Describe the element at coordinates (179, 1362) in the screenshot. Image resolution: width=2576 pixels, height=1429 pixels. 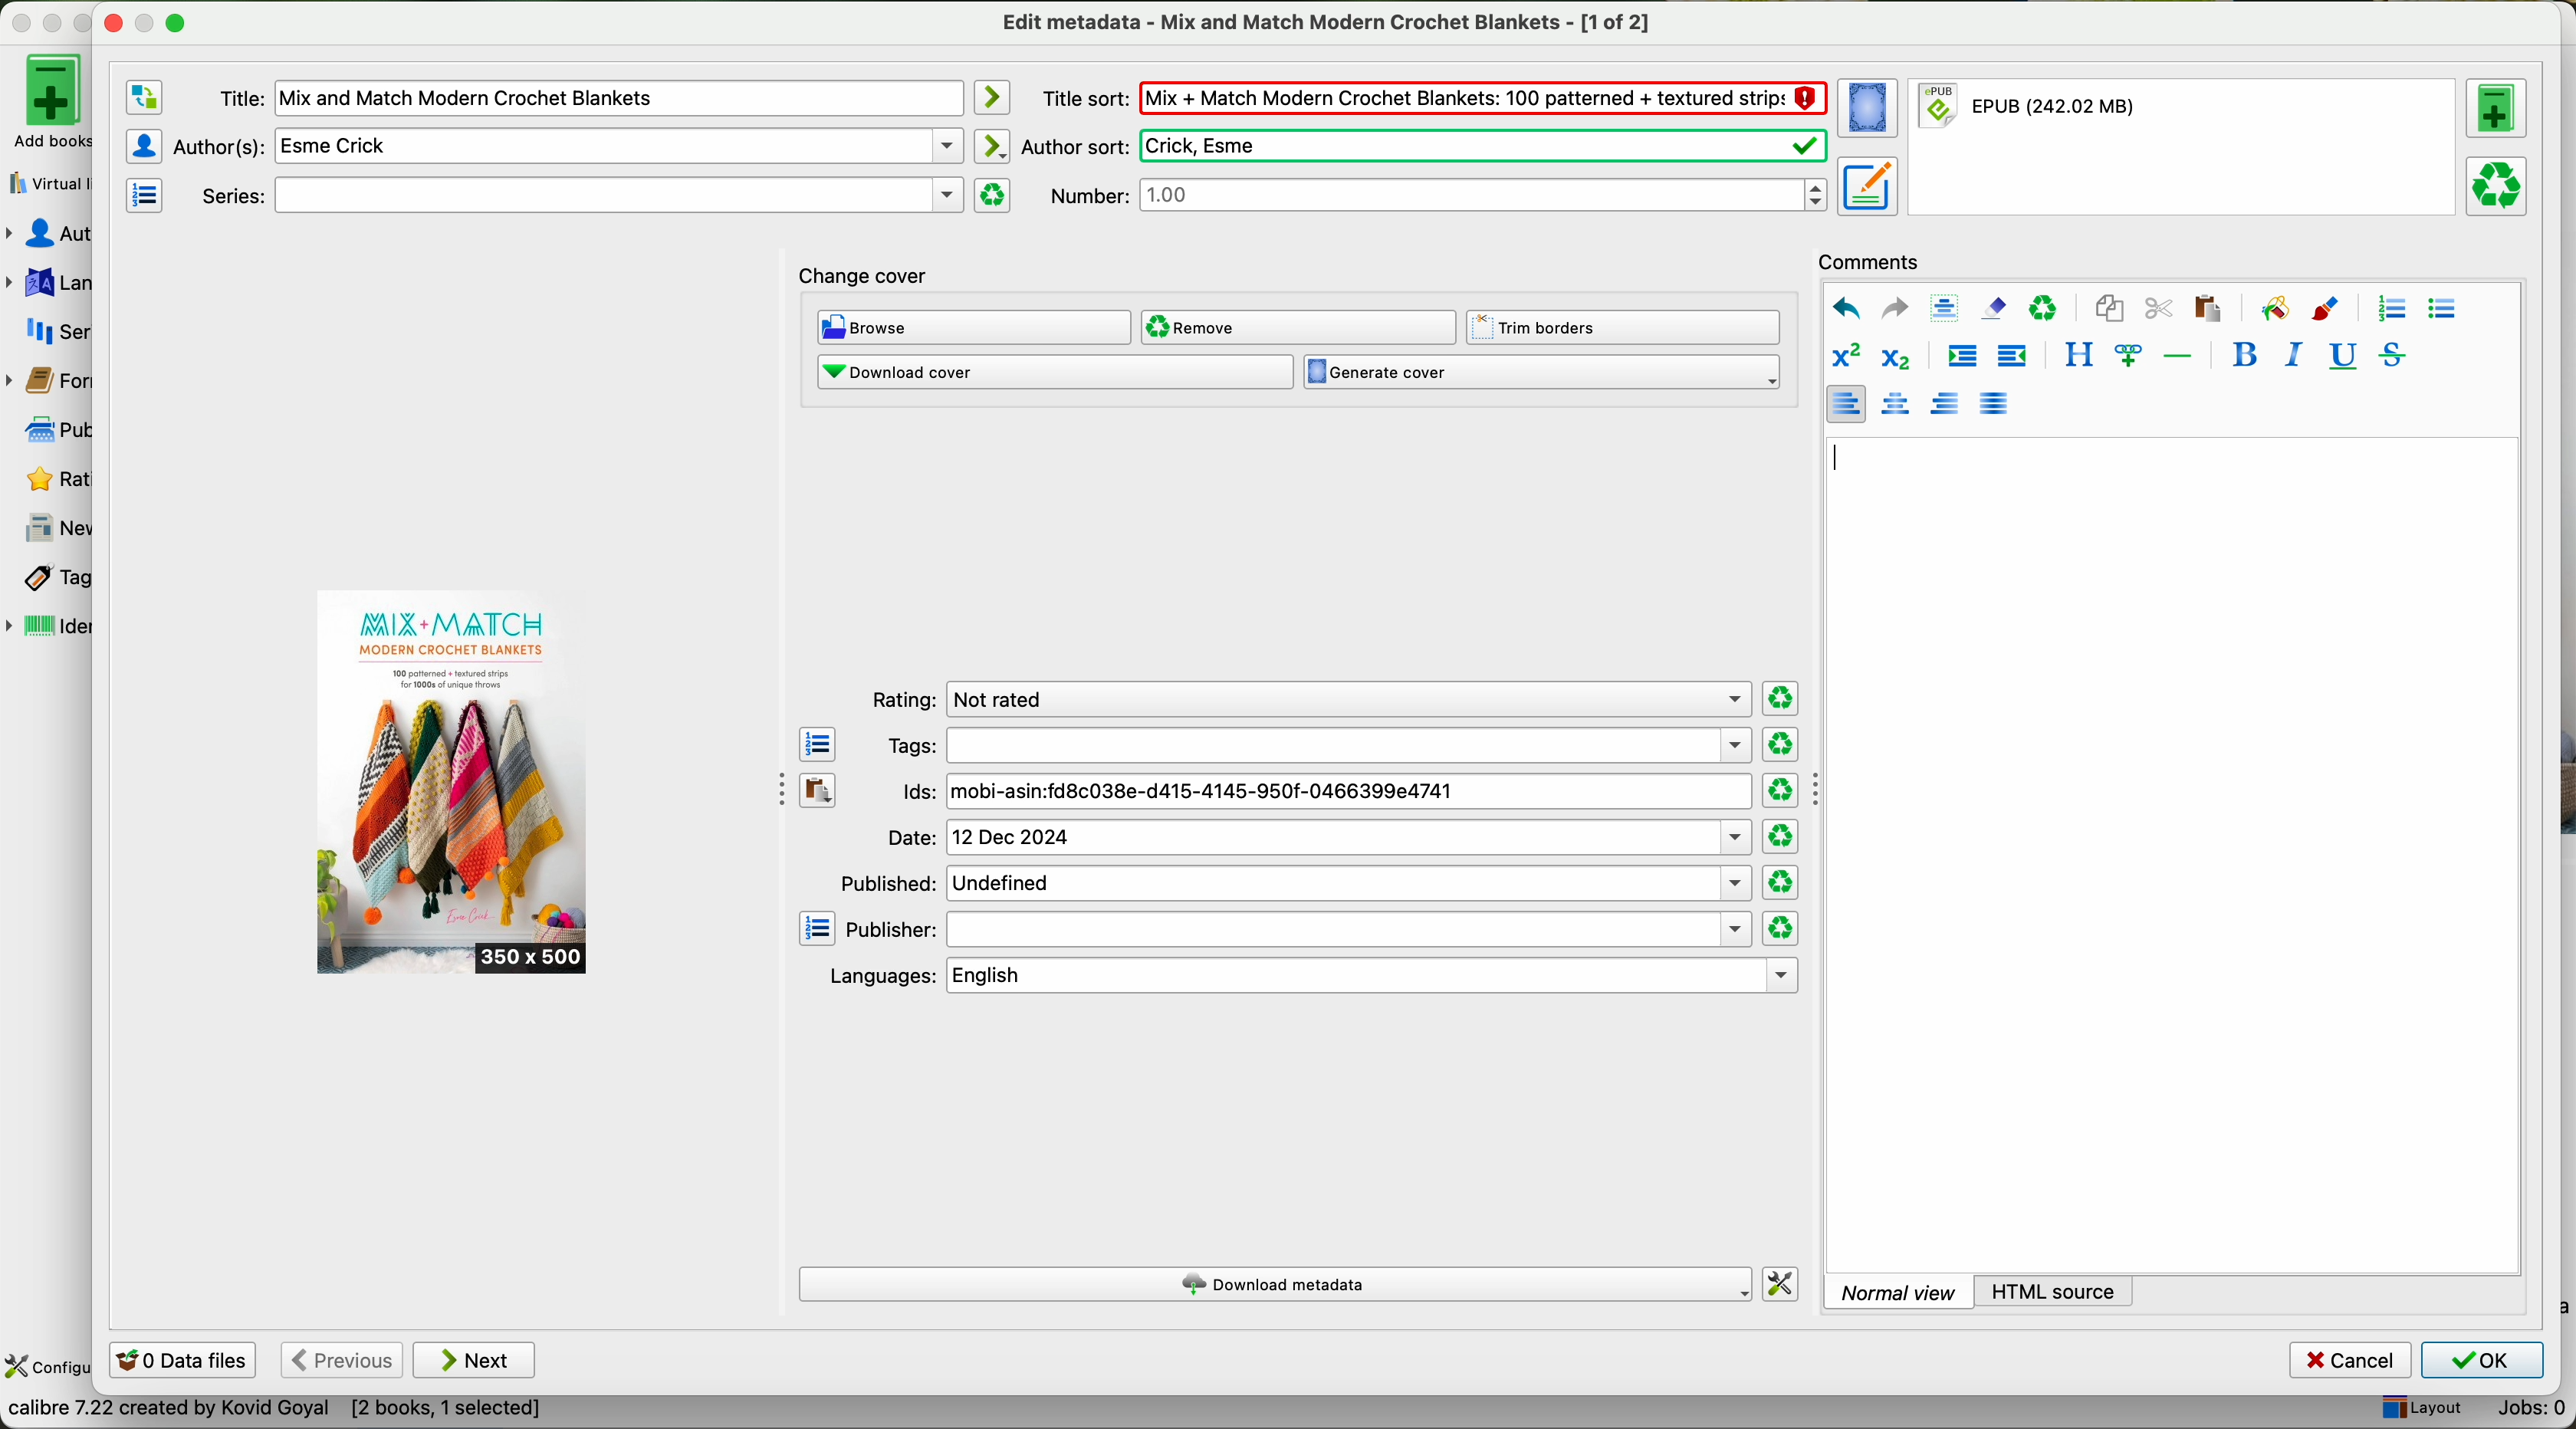
I see `data files` at that location.